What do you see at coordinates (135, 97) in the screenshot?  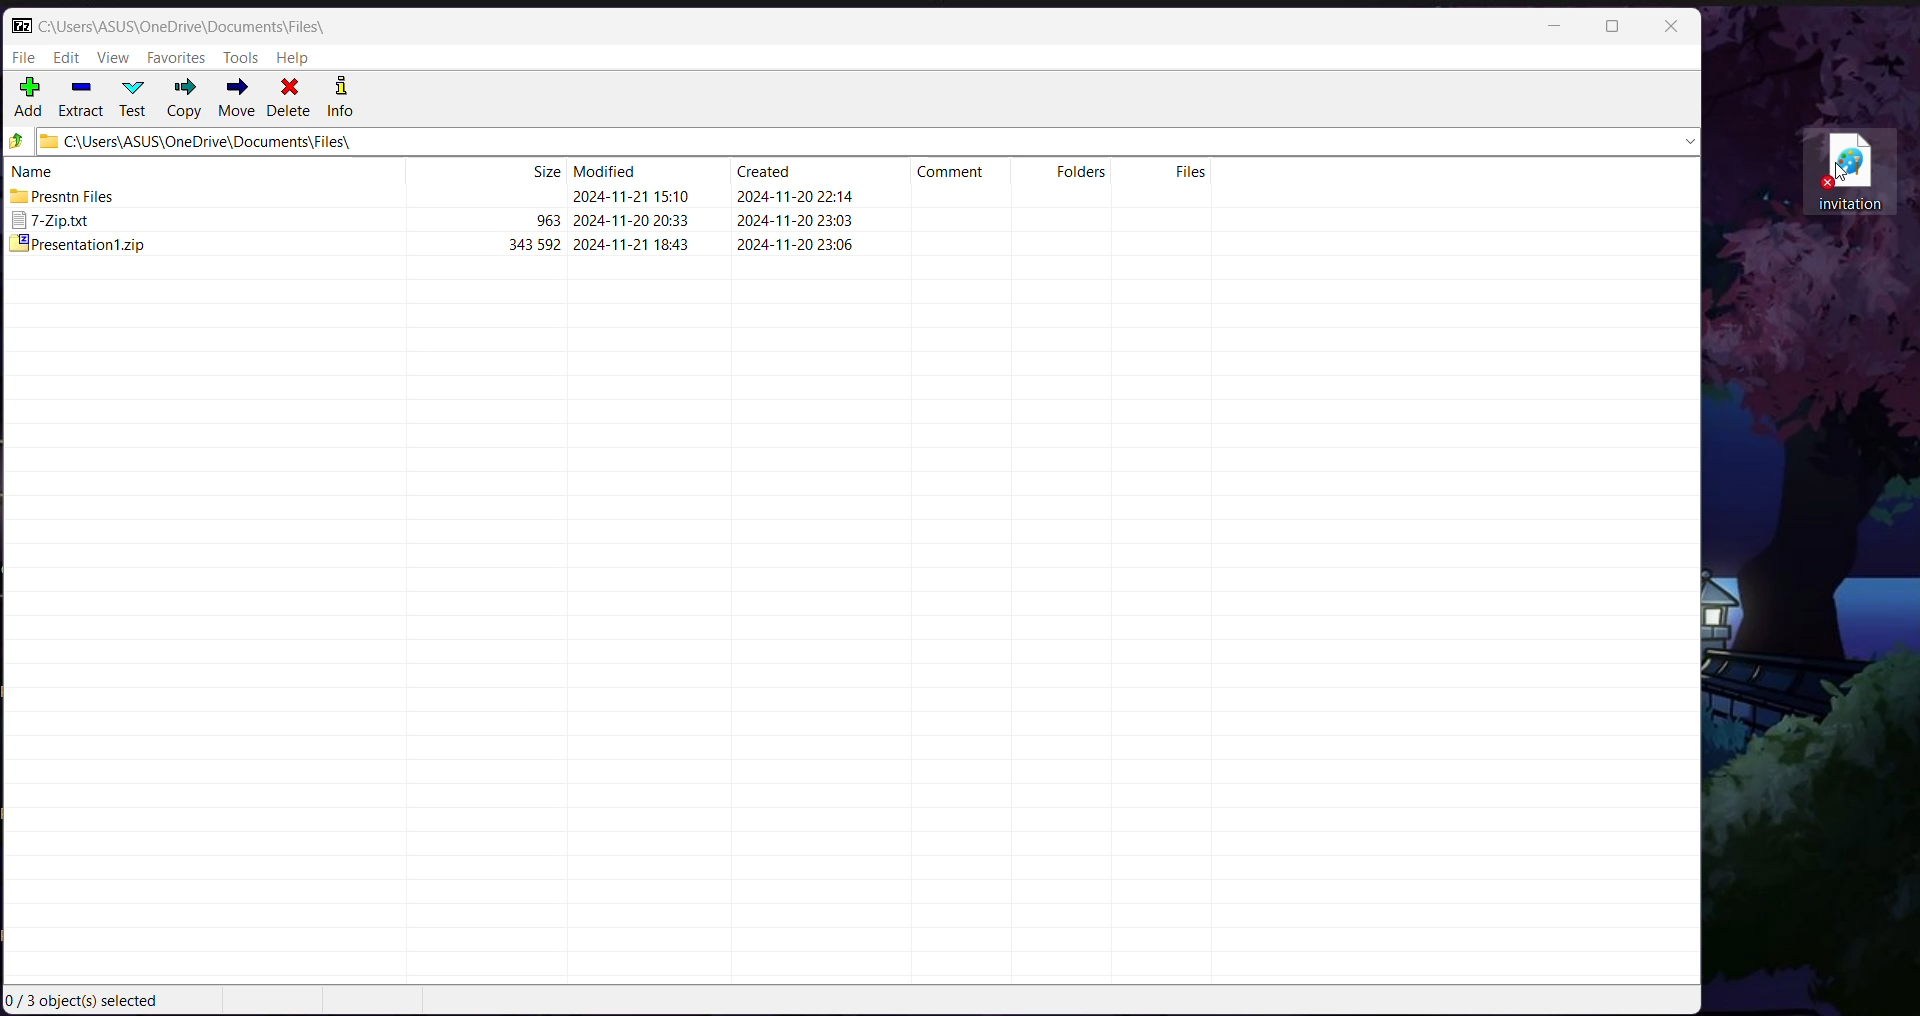 I see `Test` at bounding box center [135, 97].